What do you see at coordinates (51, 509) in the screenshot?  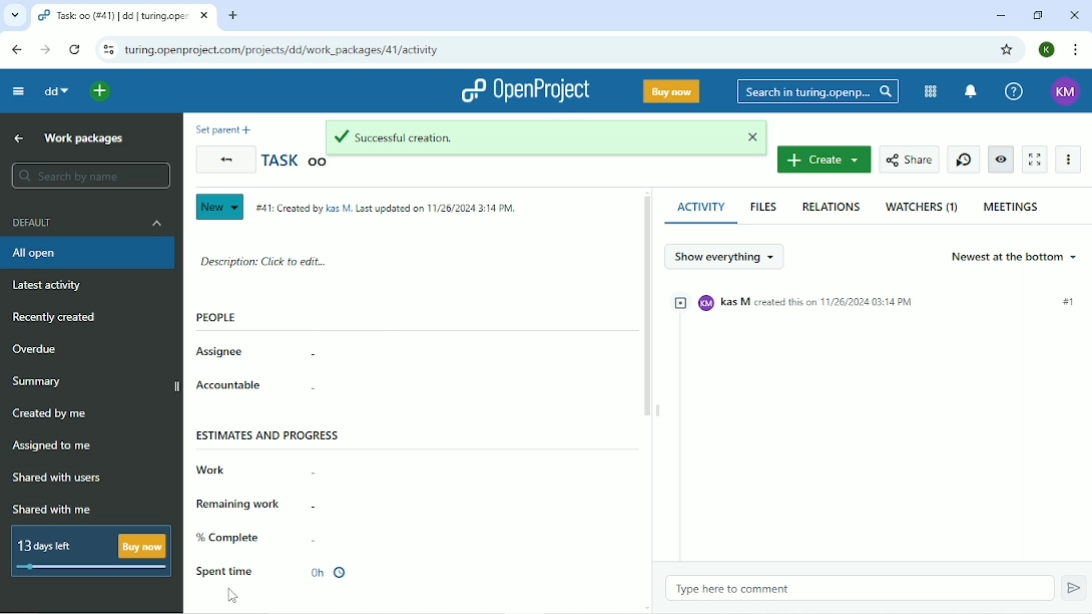 I see `Shared with me` at bounding box center [51, 509].